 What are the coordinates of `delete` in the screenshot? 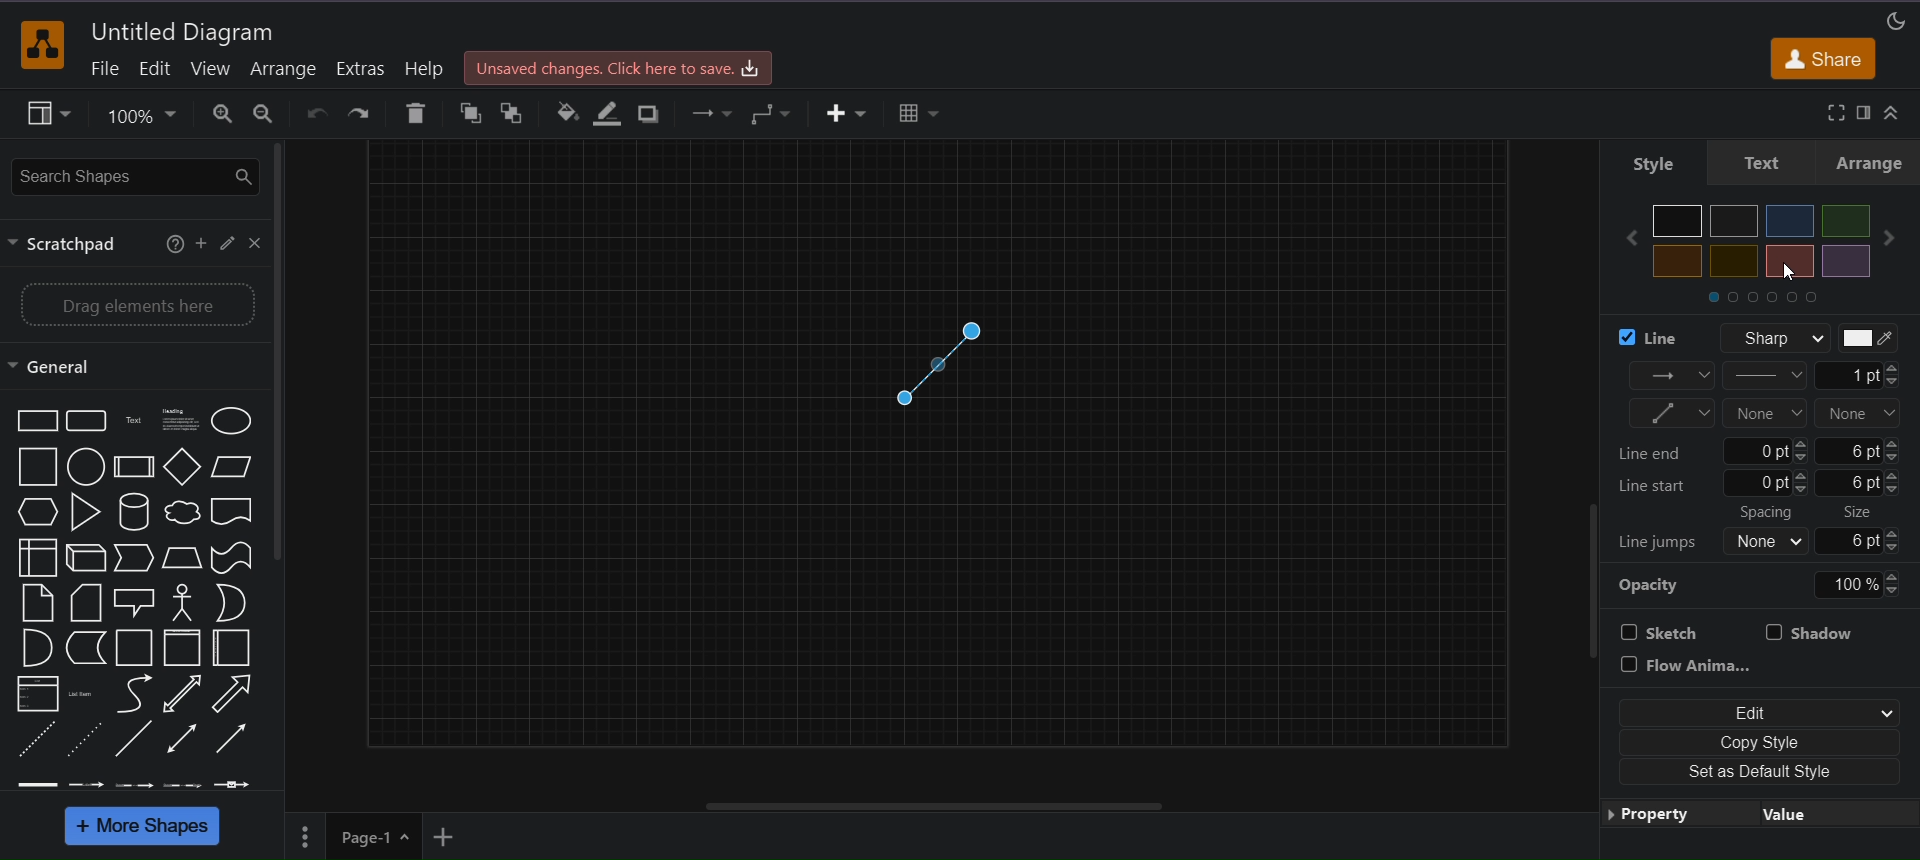 It's located at (416, 111).